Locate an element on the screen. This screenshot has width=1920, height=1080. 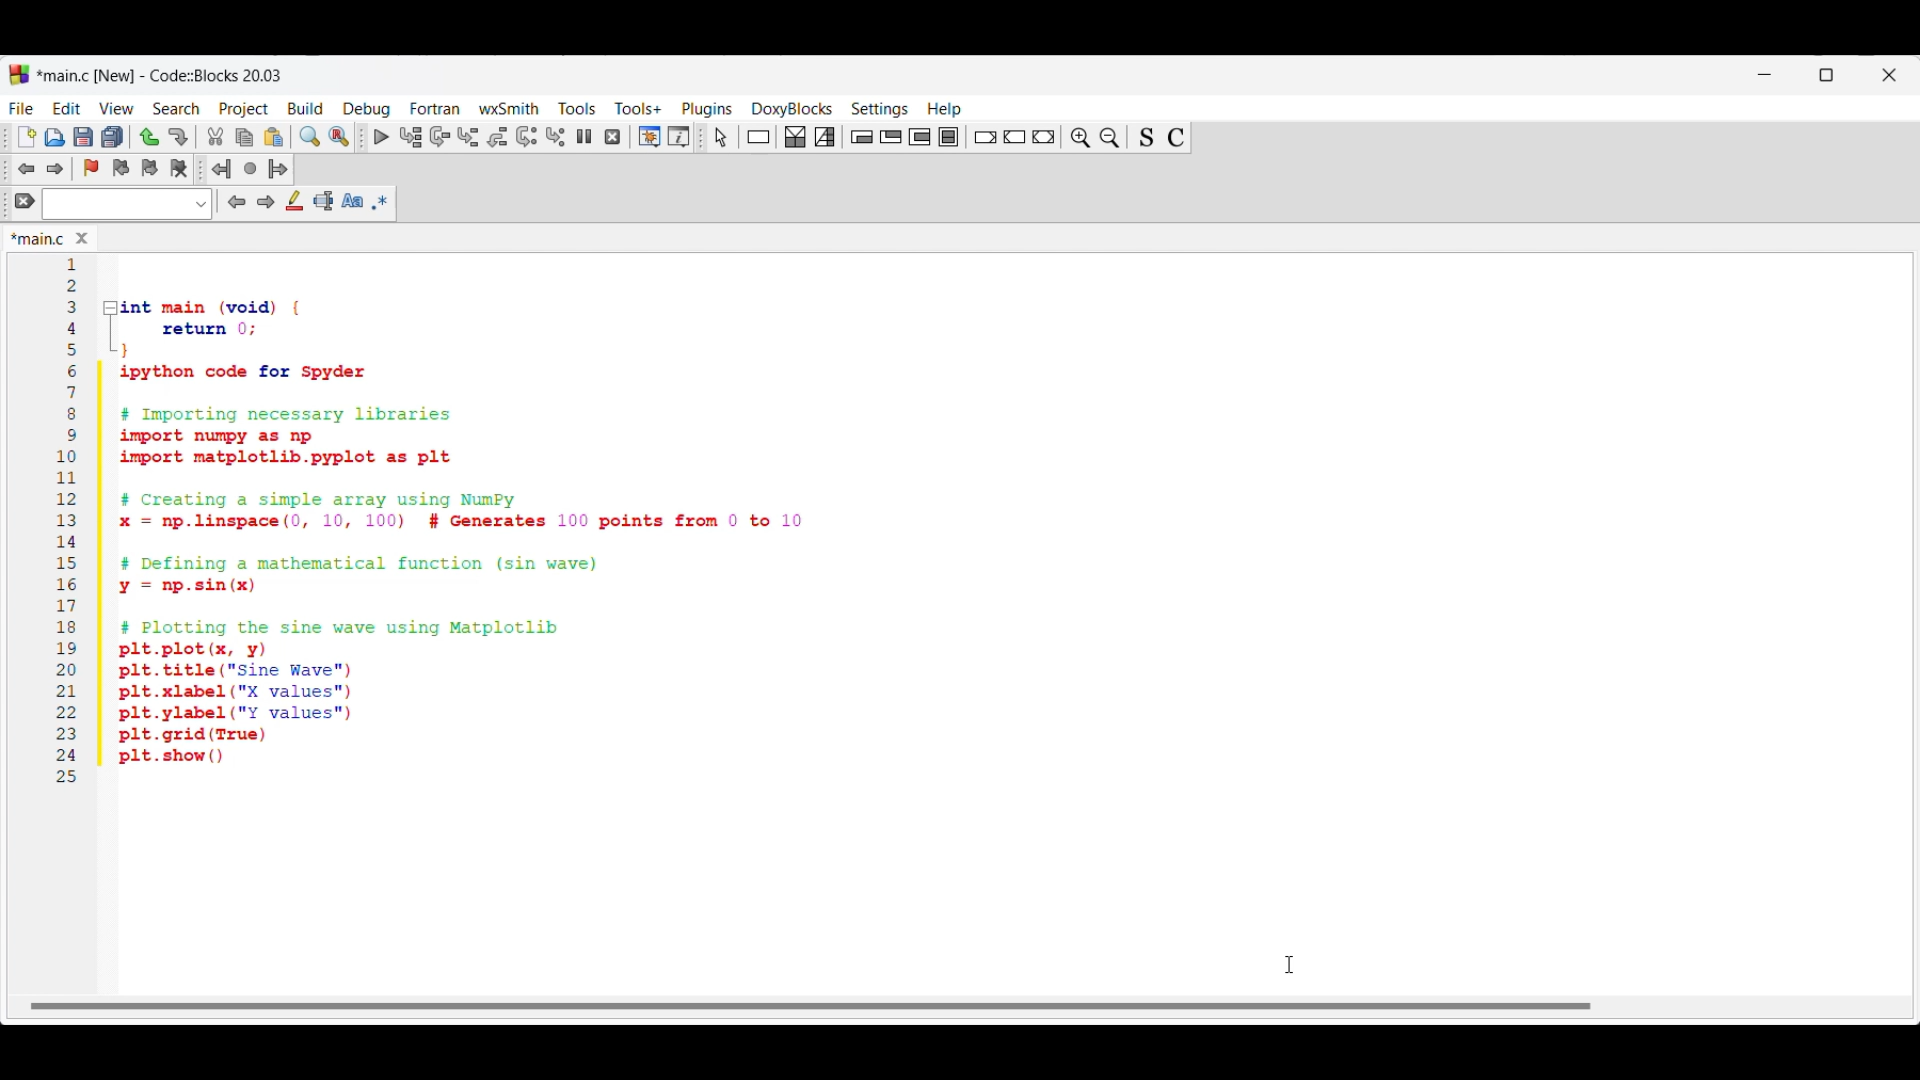
codeblock logo is located at coordinates (19, 75).